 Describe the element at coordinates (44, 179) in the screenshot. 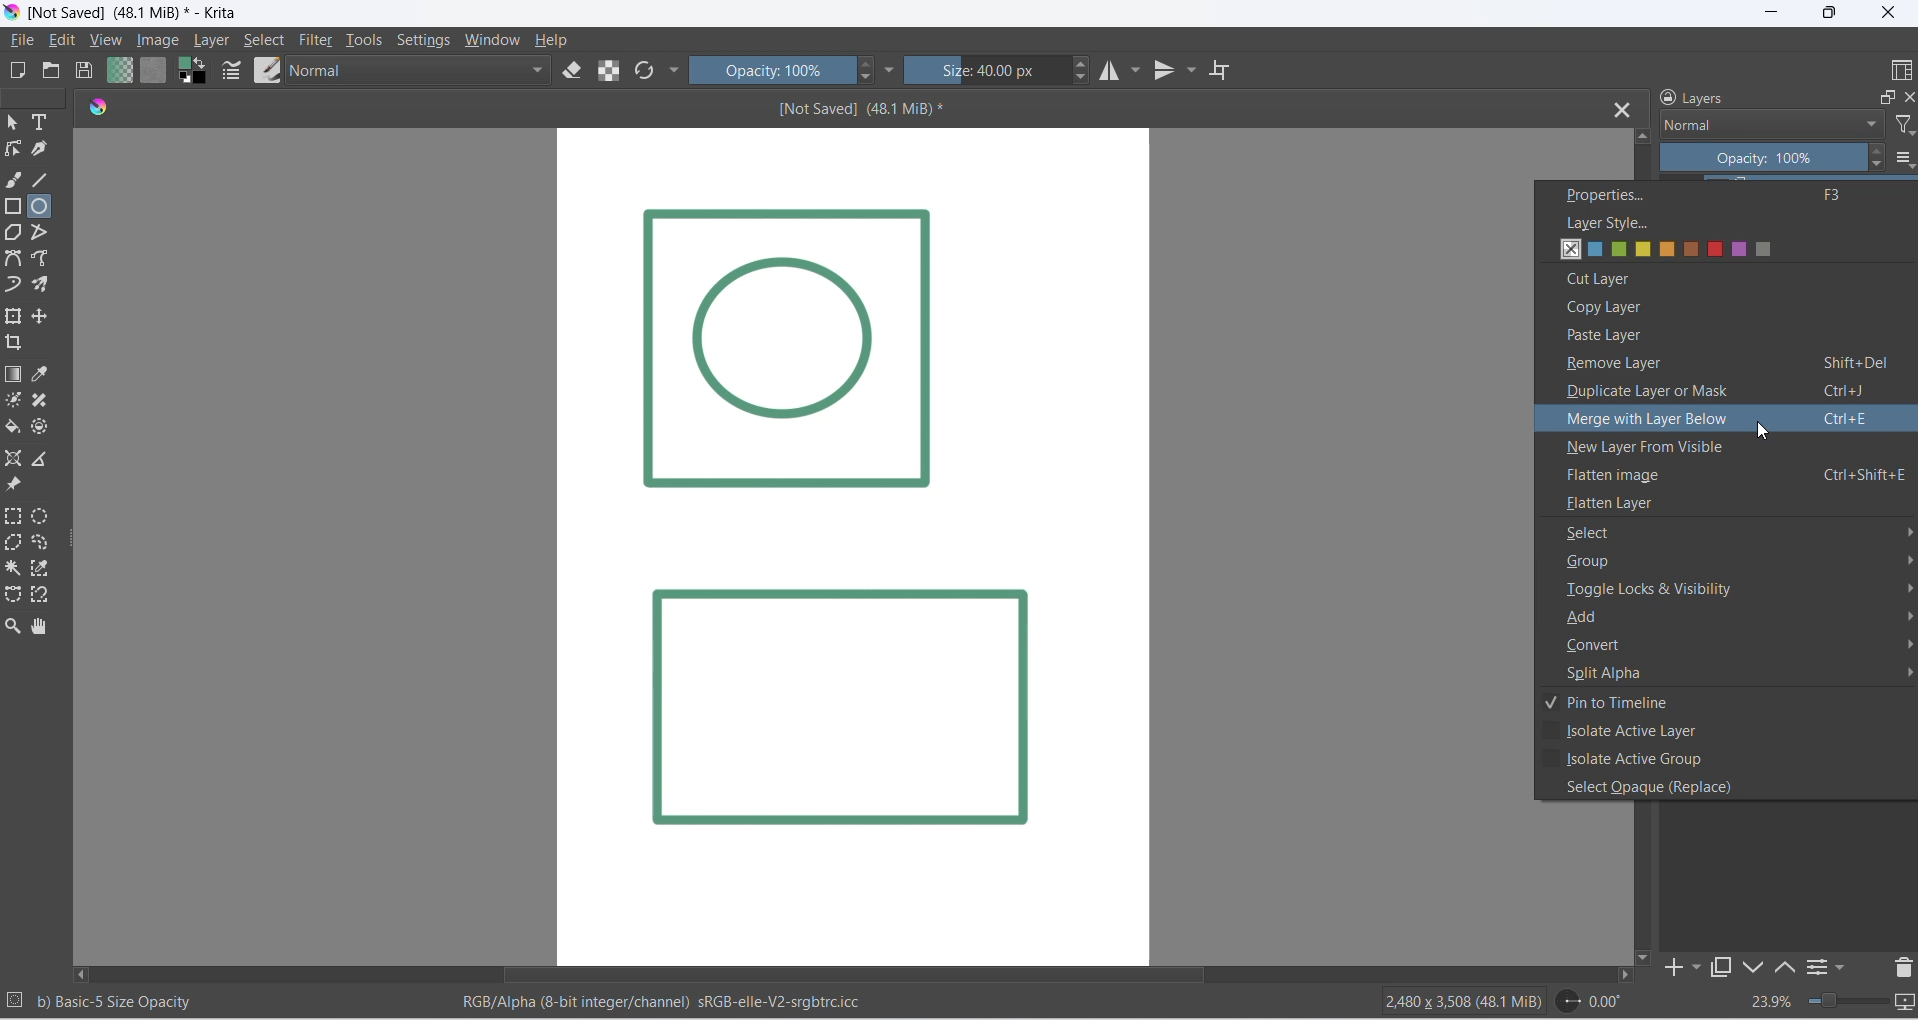

I see `line tool` at that location.